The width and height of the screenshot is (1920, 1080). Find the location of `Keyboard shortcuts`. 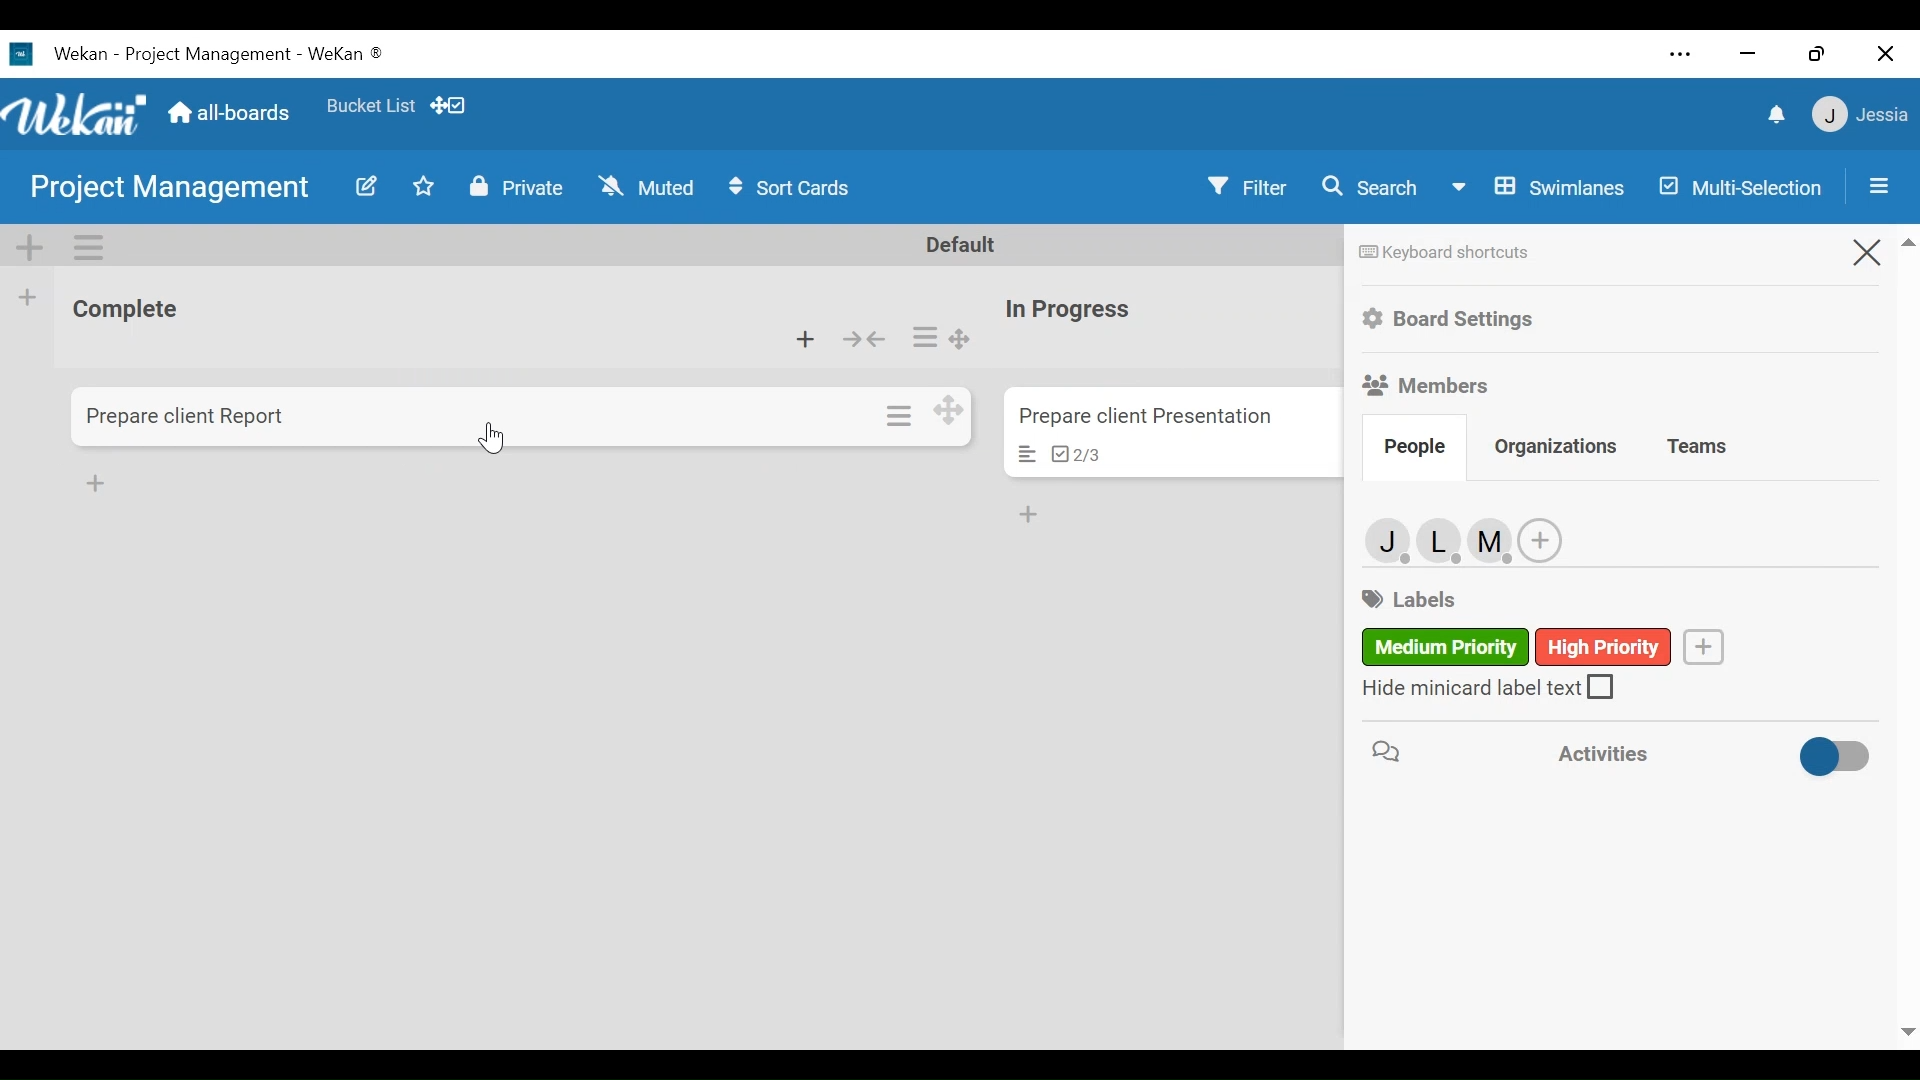

Keyboard shortcuts is located at coordinates (1451, 251).